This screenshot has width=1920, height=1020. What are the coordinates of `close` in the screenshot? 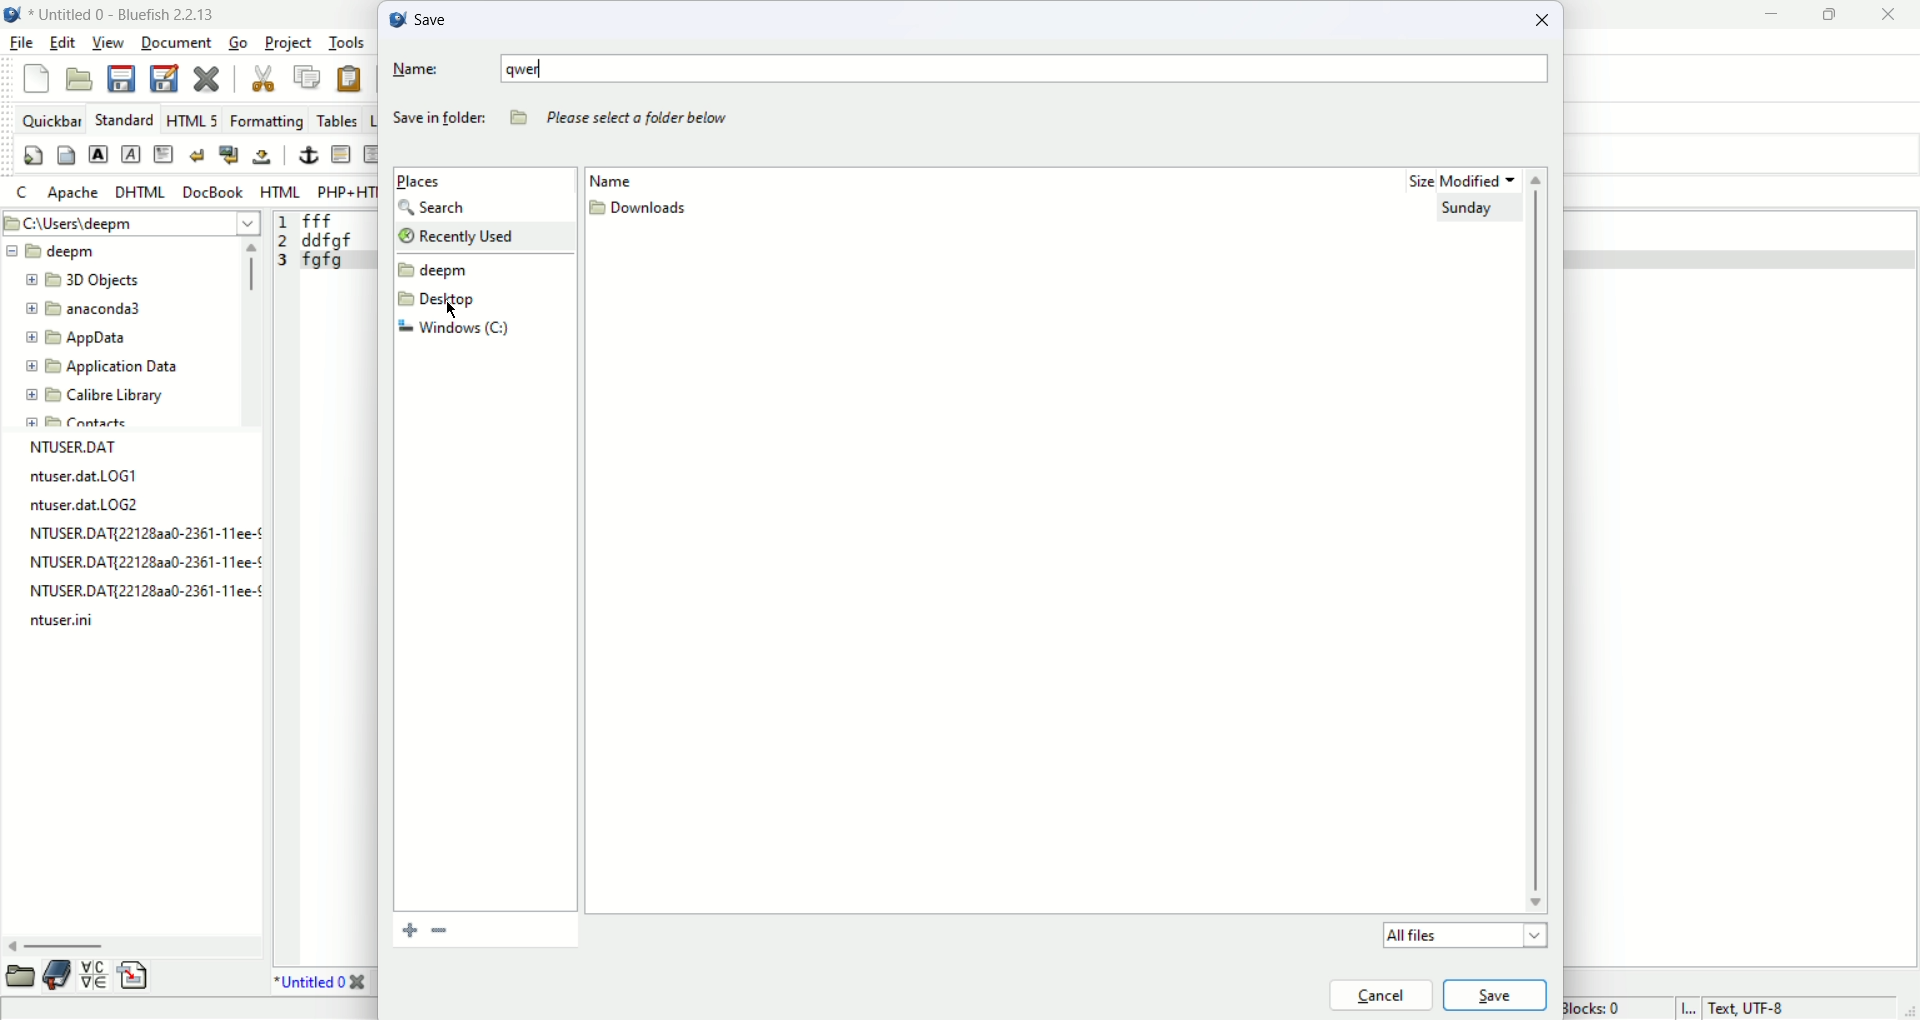 It's located at (1887, 20).